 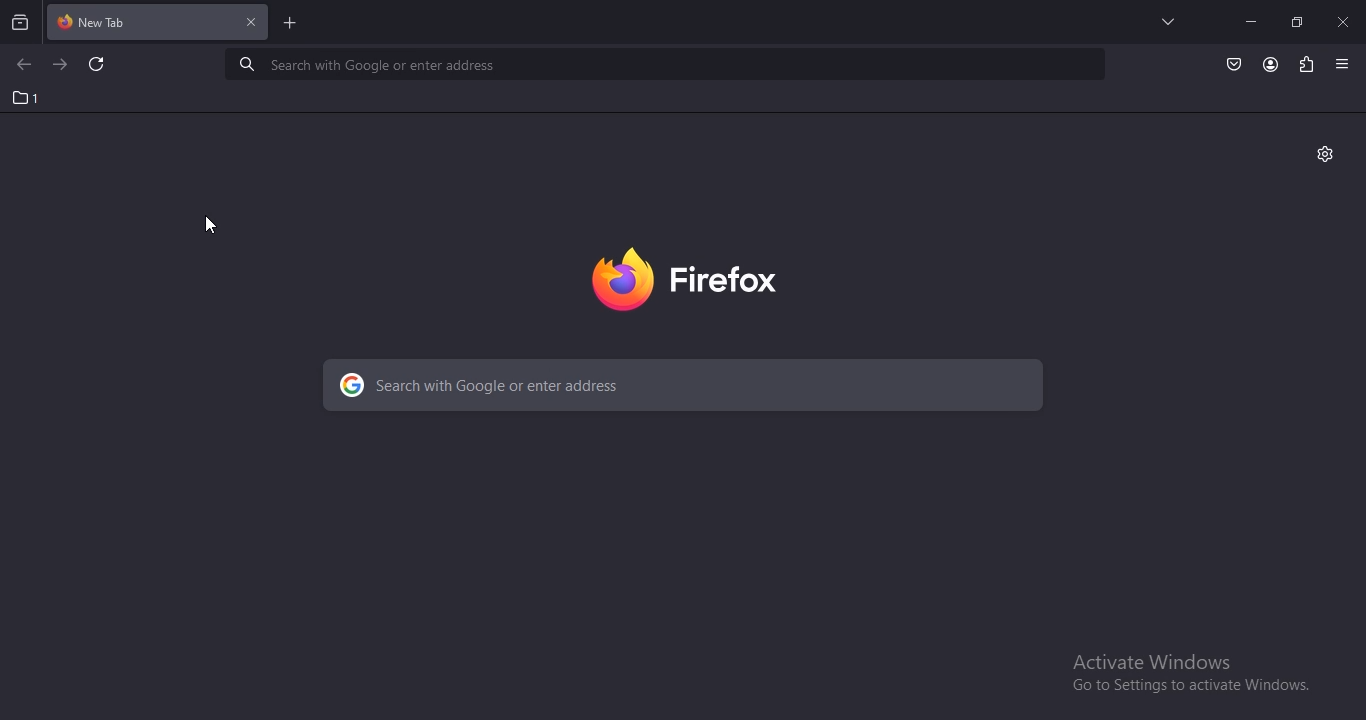 I want to click on personalise new tab, so click(x=1326, y=155).